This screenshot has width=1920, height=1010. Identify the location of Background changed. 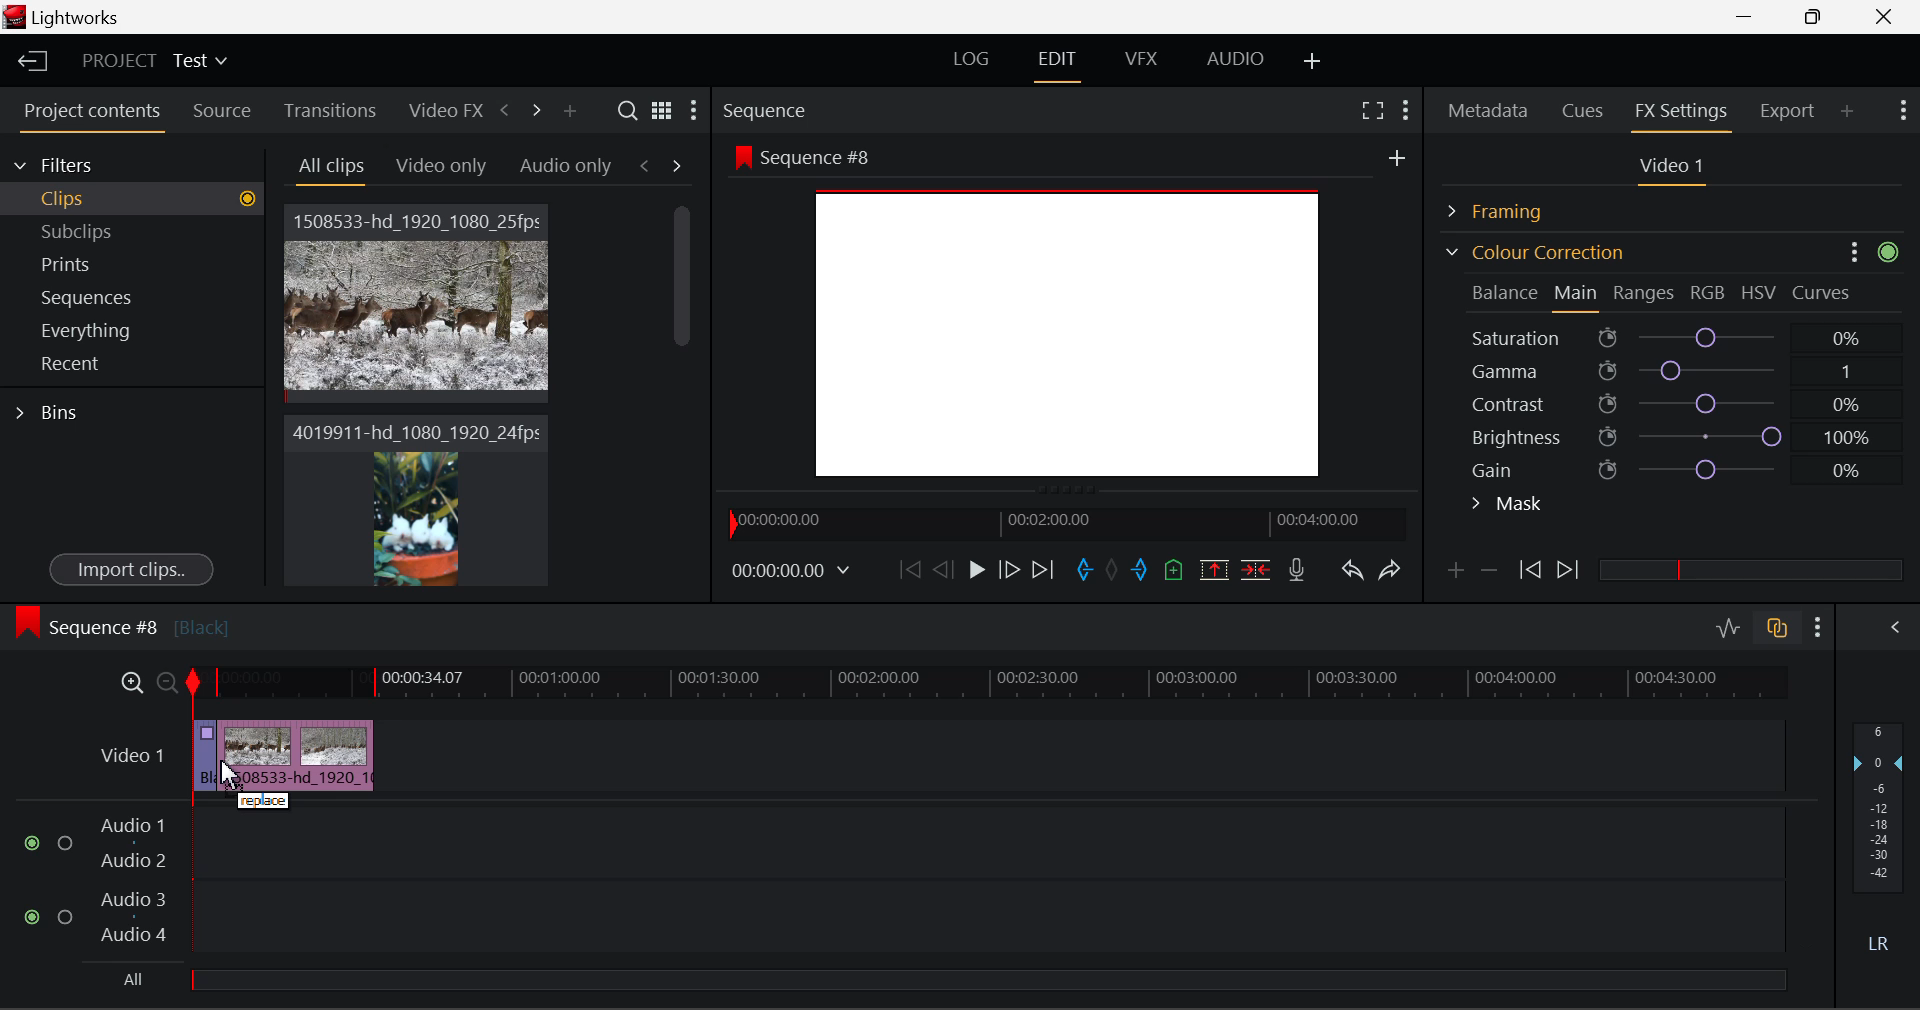
(1068, 316).